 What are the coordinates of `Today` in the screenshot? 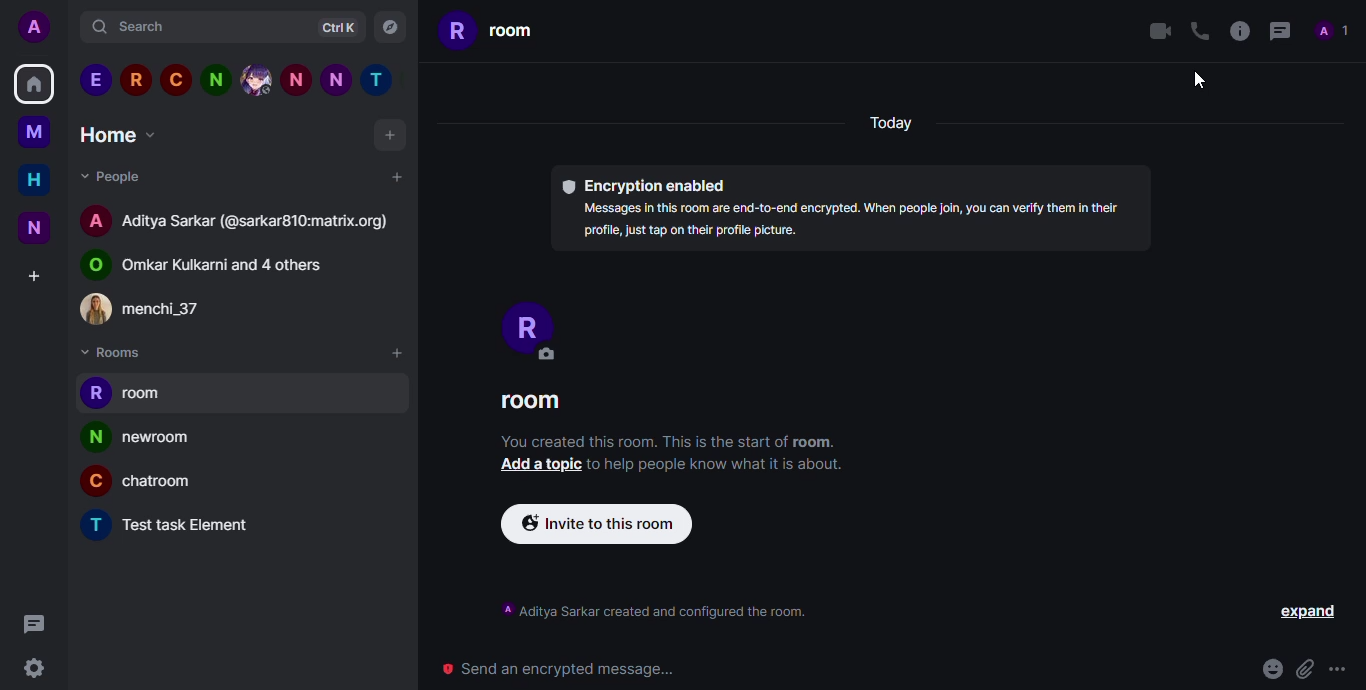 It's located at (892, 125).